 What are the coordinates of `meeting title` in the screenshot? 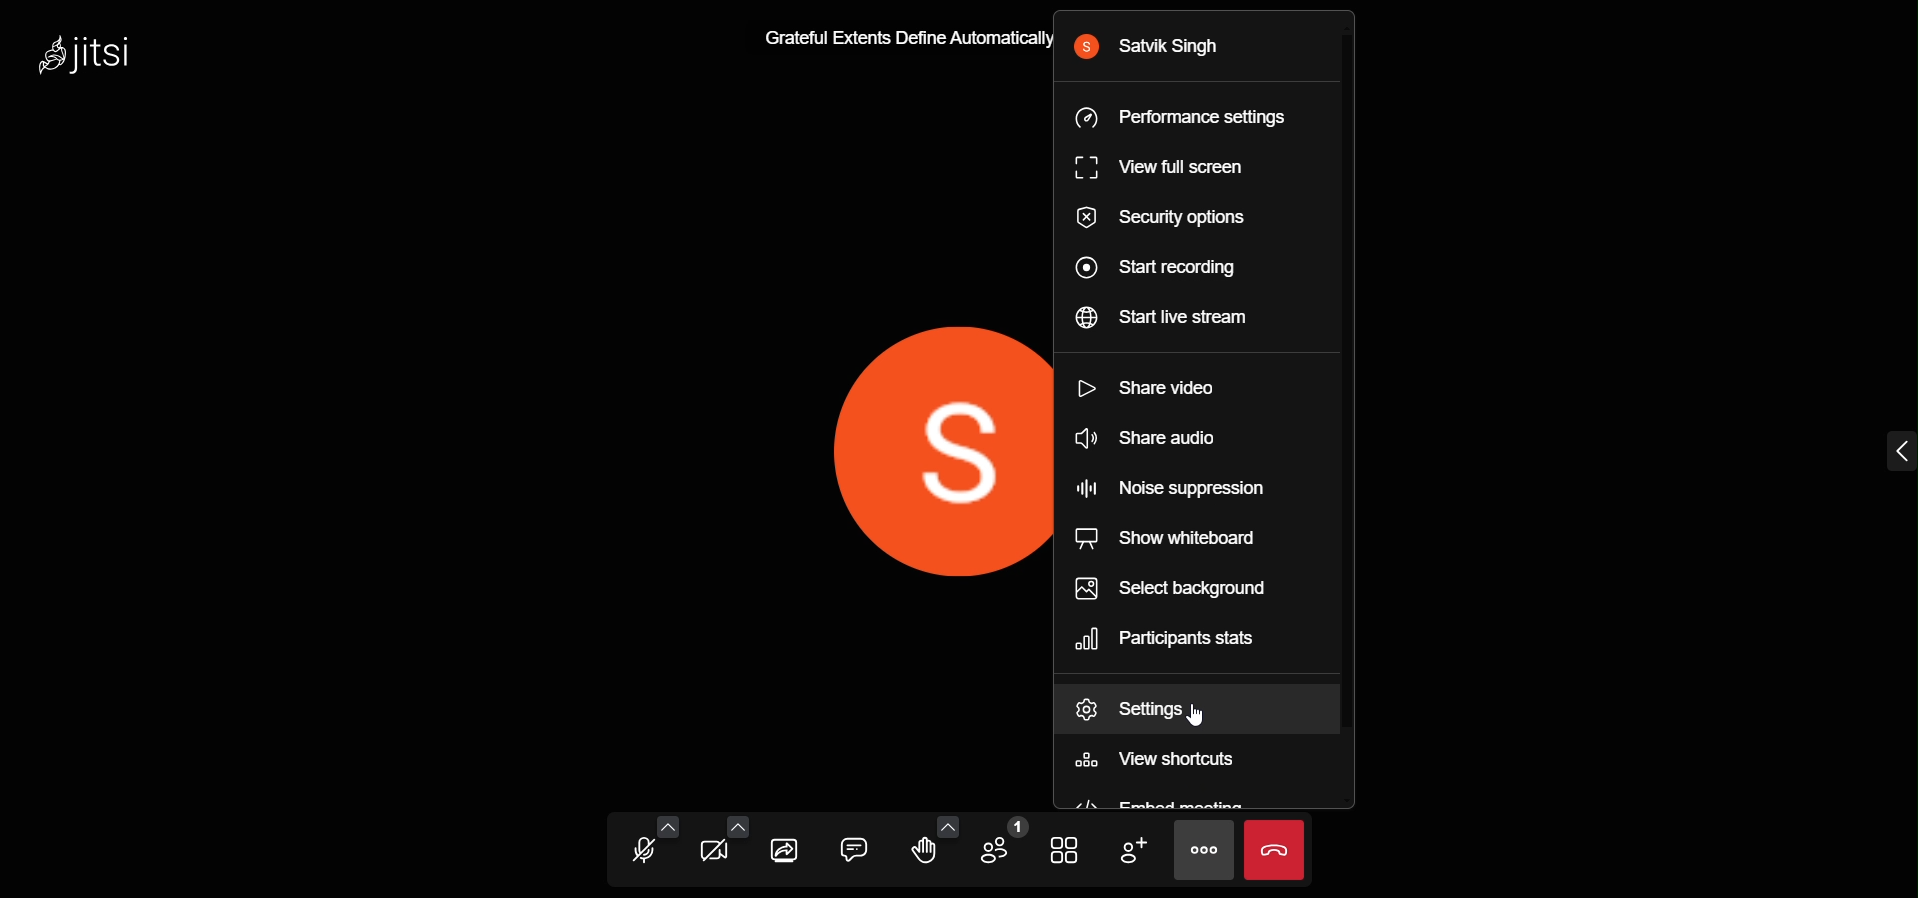 It's located at (906, 38).